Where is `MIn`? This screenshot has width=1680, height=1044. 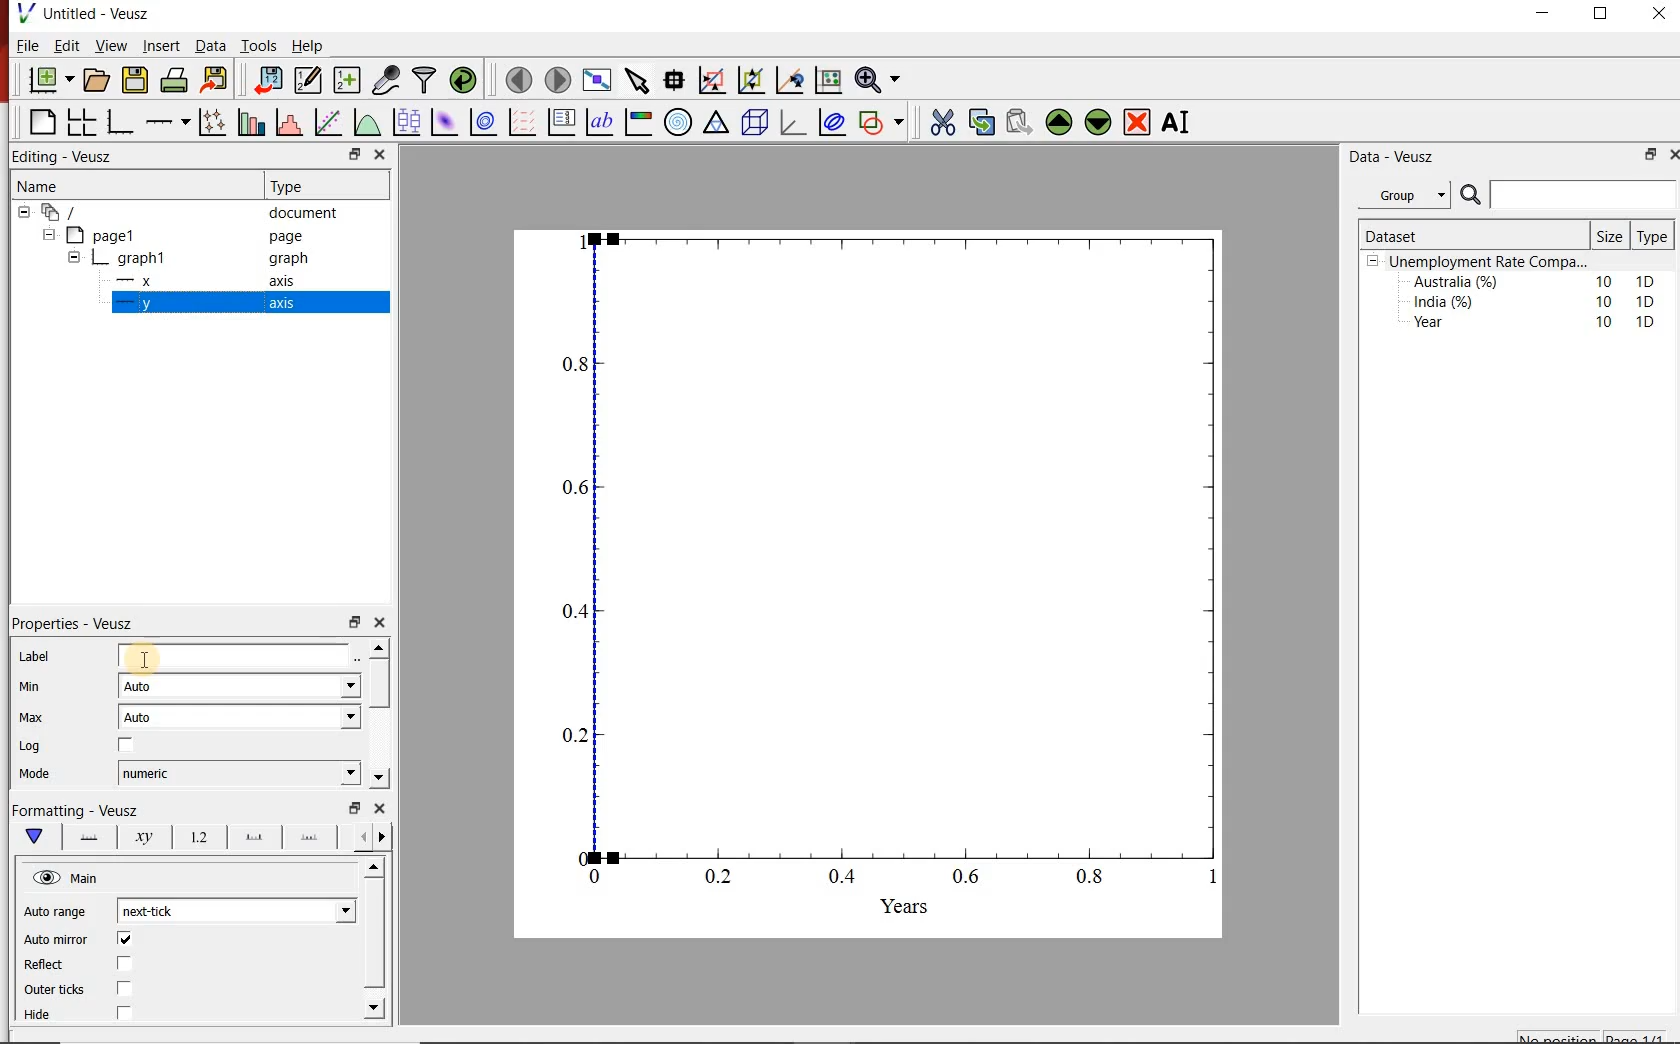
MIn is located at coordinates (43, 688).